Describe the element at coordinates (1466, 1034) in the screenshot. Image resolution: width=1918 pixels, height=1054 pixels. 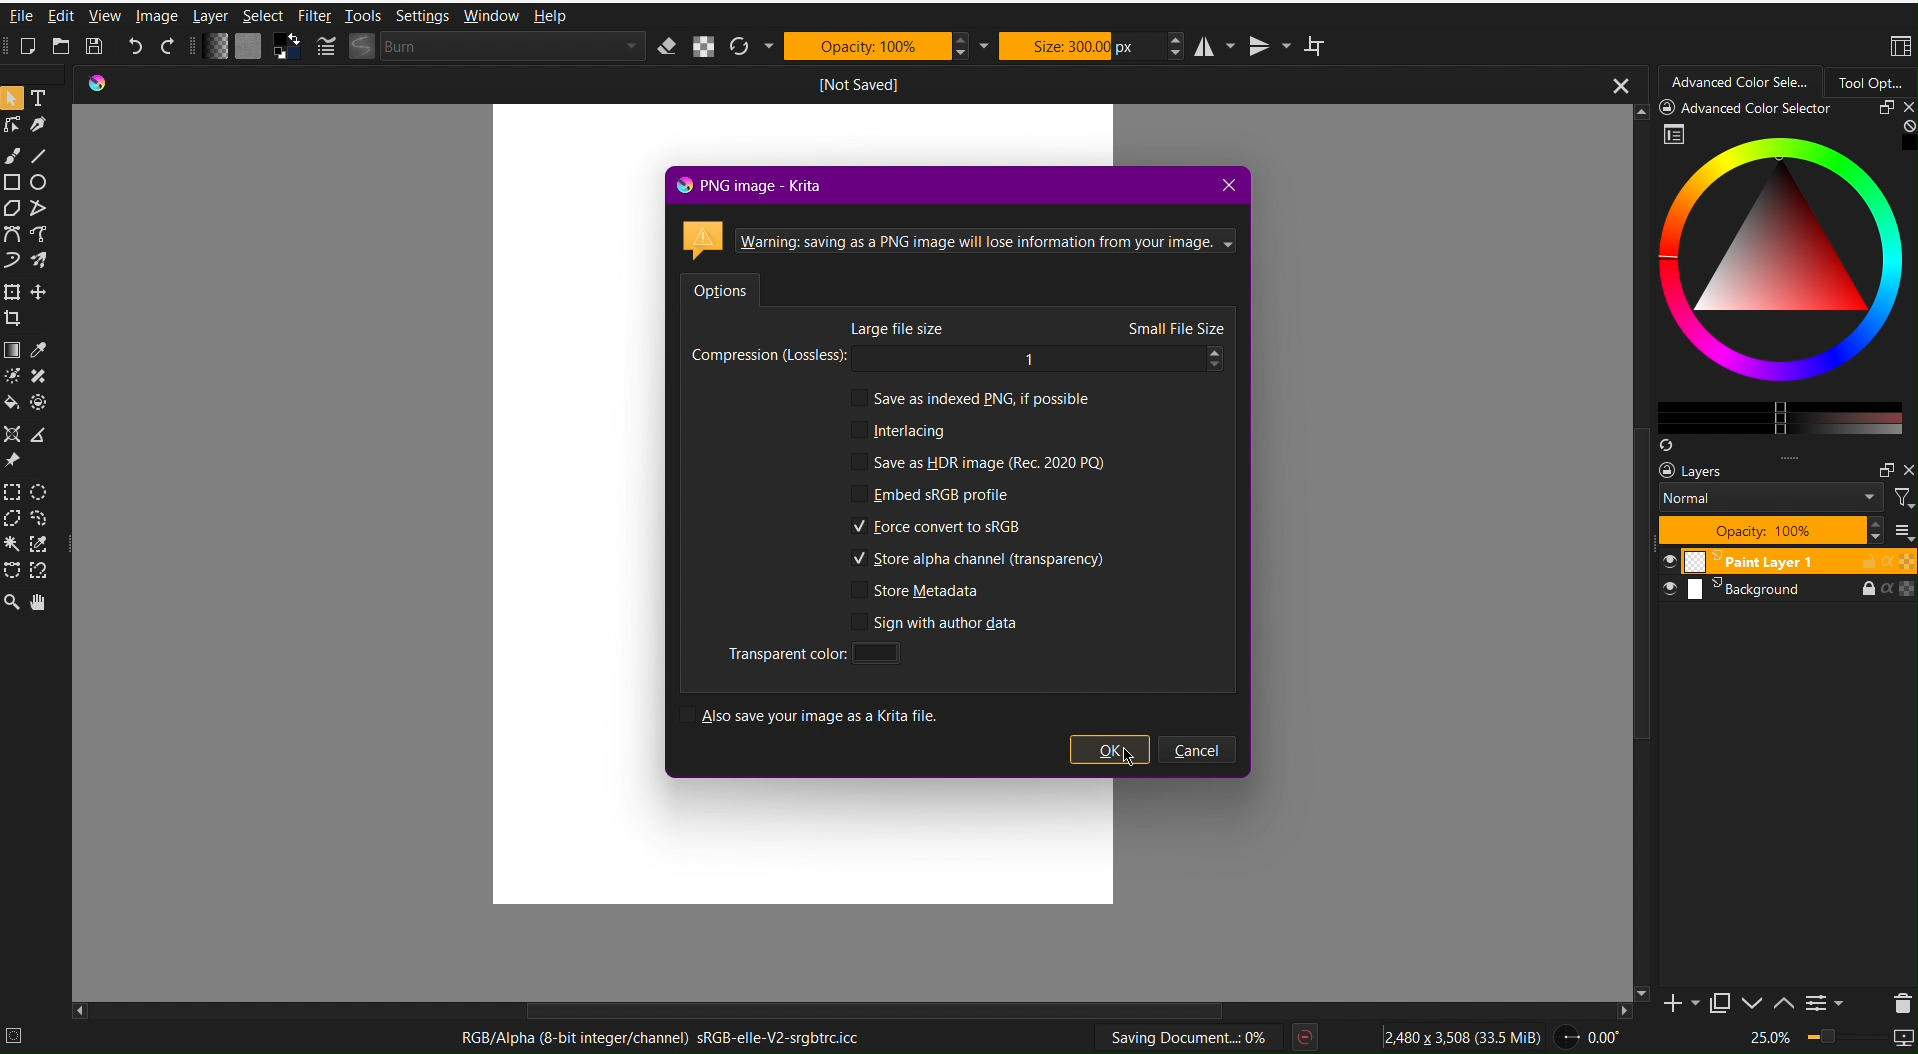
I see `Dimensions` at that location.